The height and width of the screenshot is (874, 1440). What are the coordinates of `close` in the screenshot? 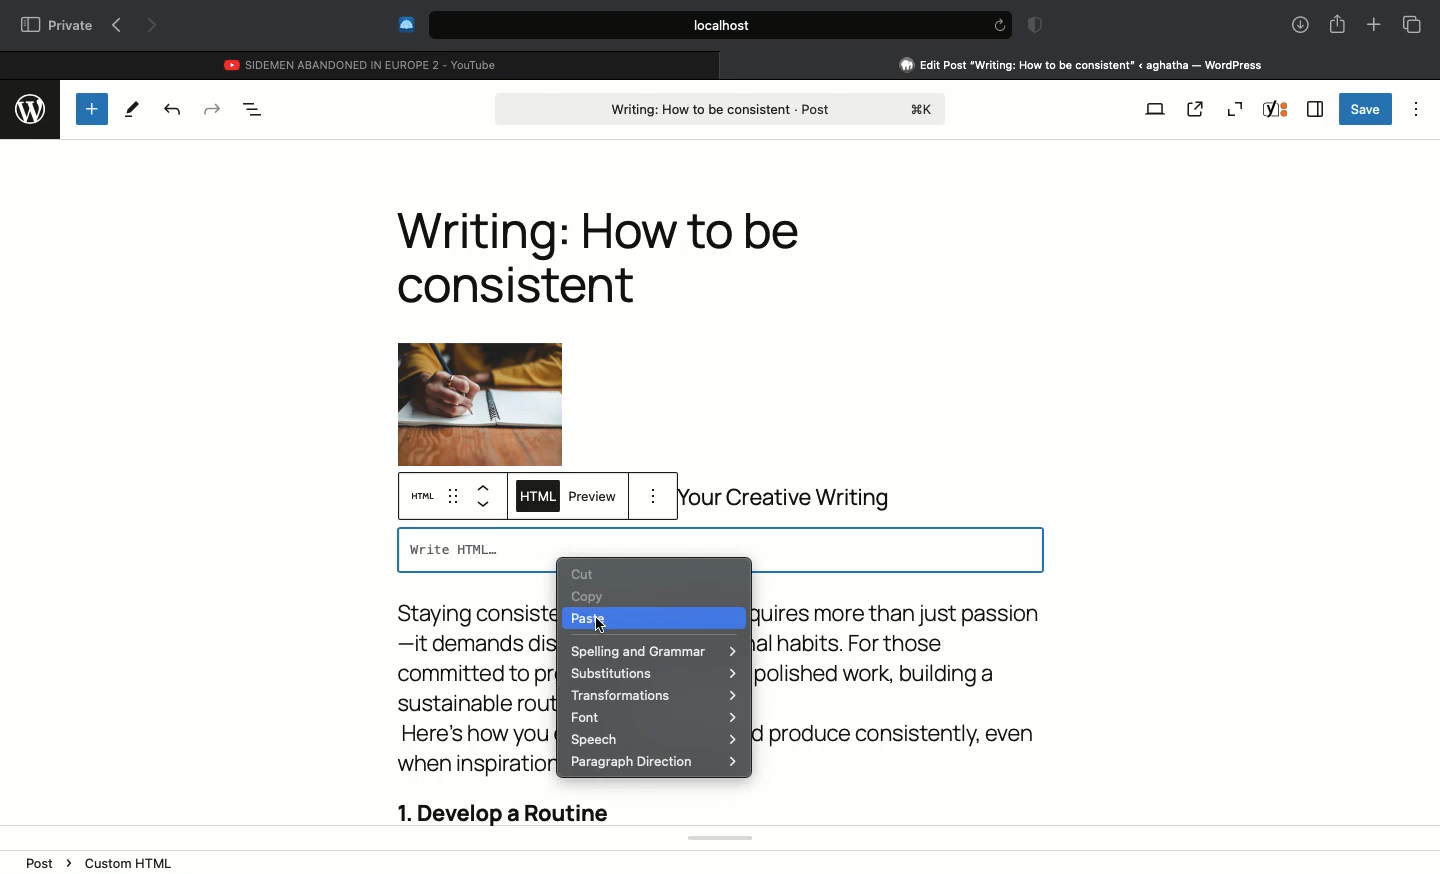 It's located at (729, 64).